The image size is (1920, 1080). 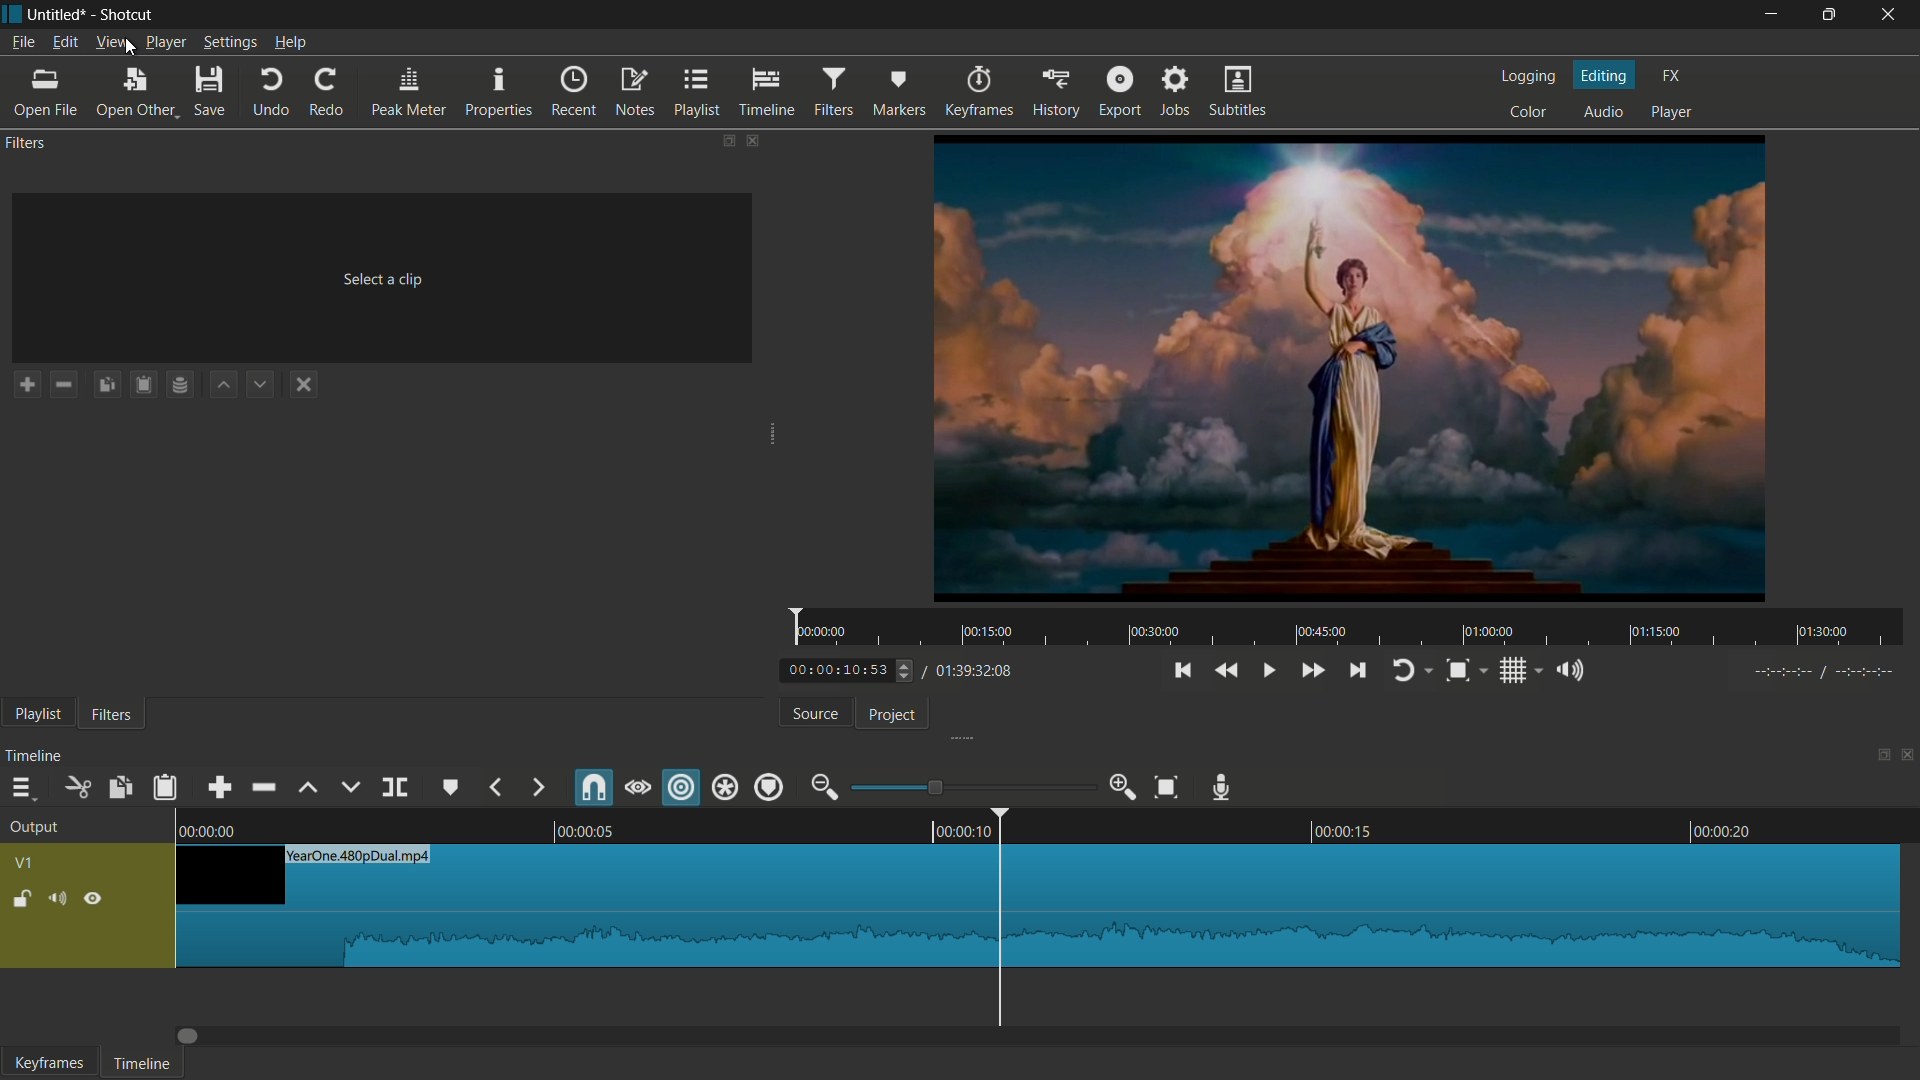 I want to click on Timeline, so click(x=1038, y=826).